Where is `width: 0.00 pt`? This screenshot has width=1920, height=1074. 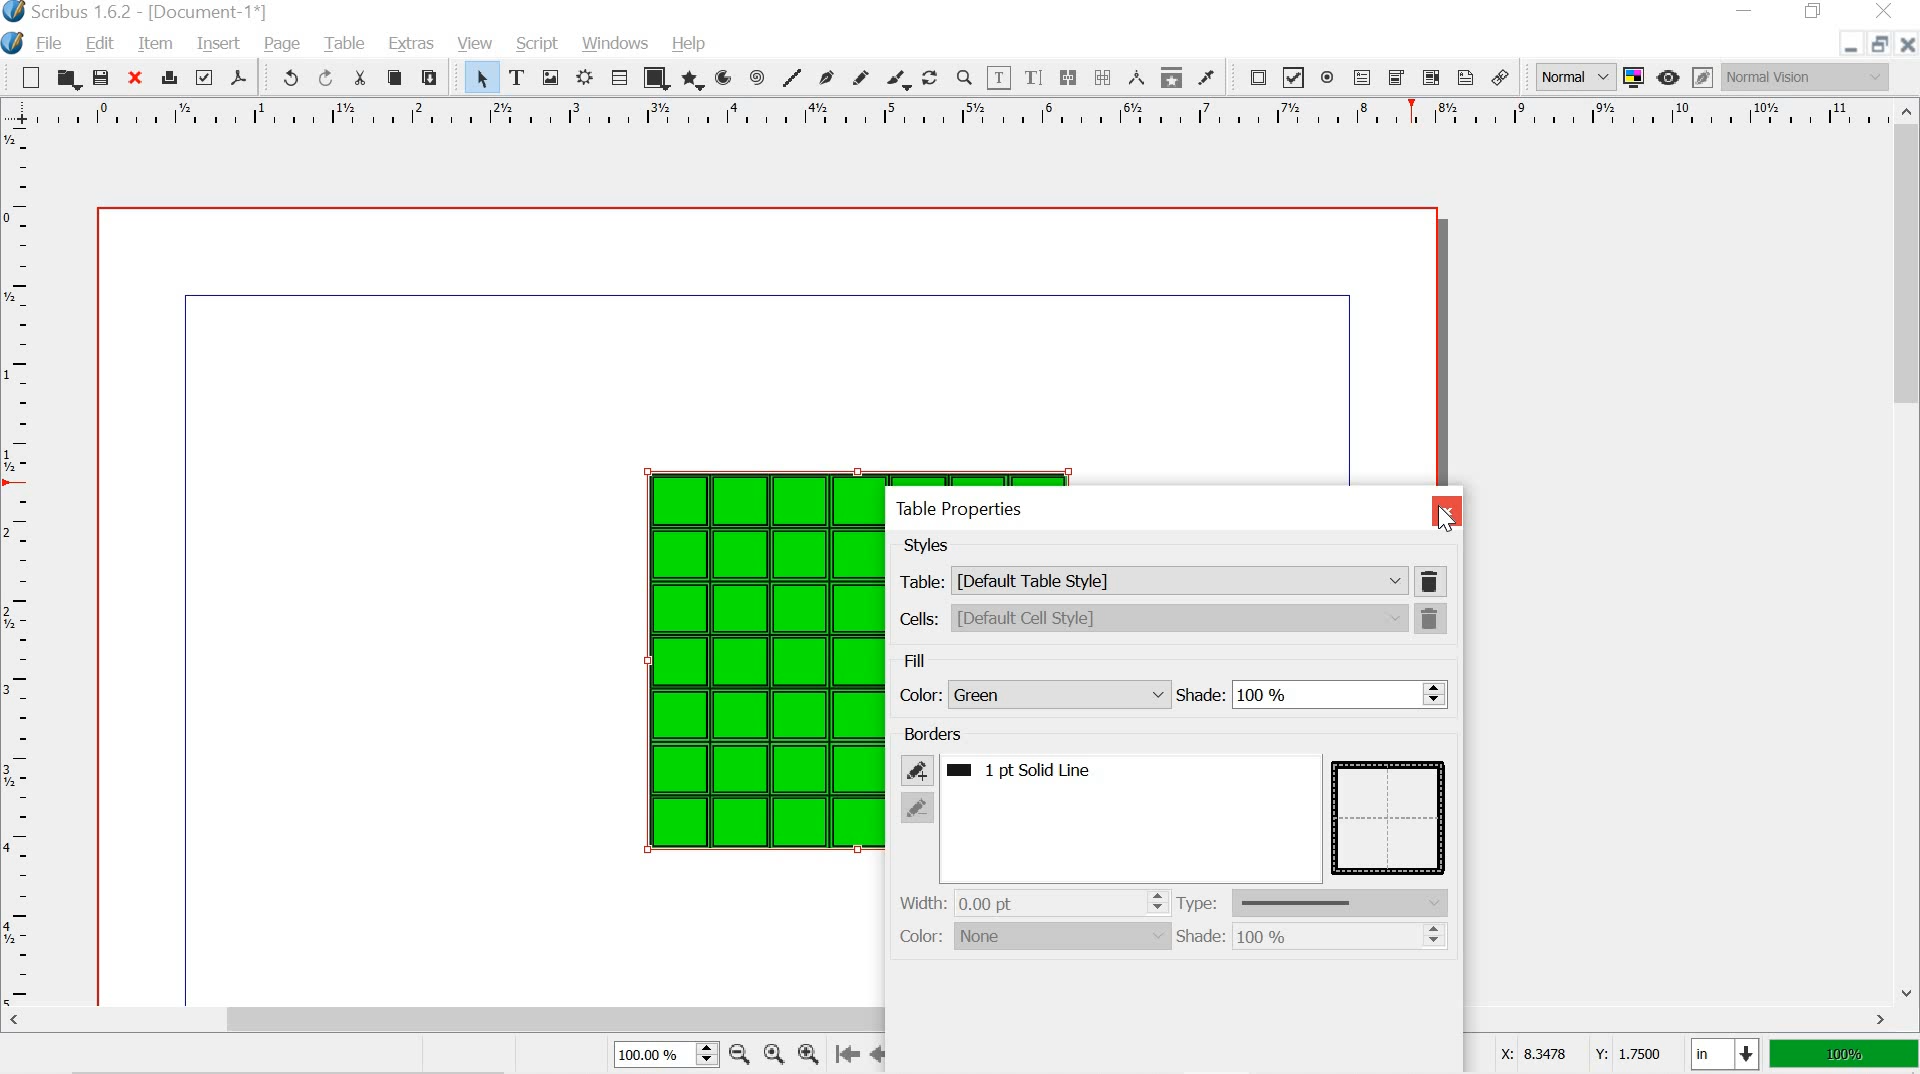
width: 0.00 pt is located at coordinates (968, 903).